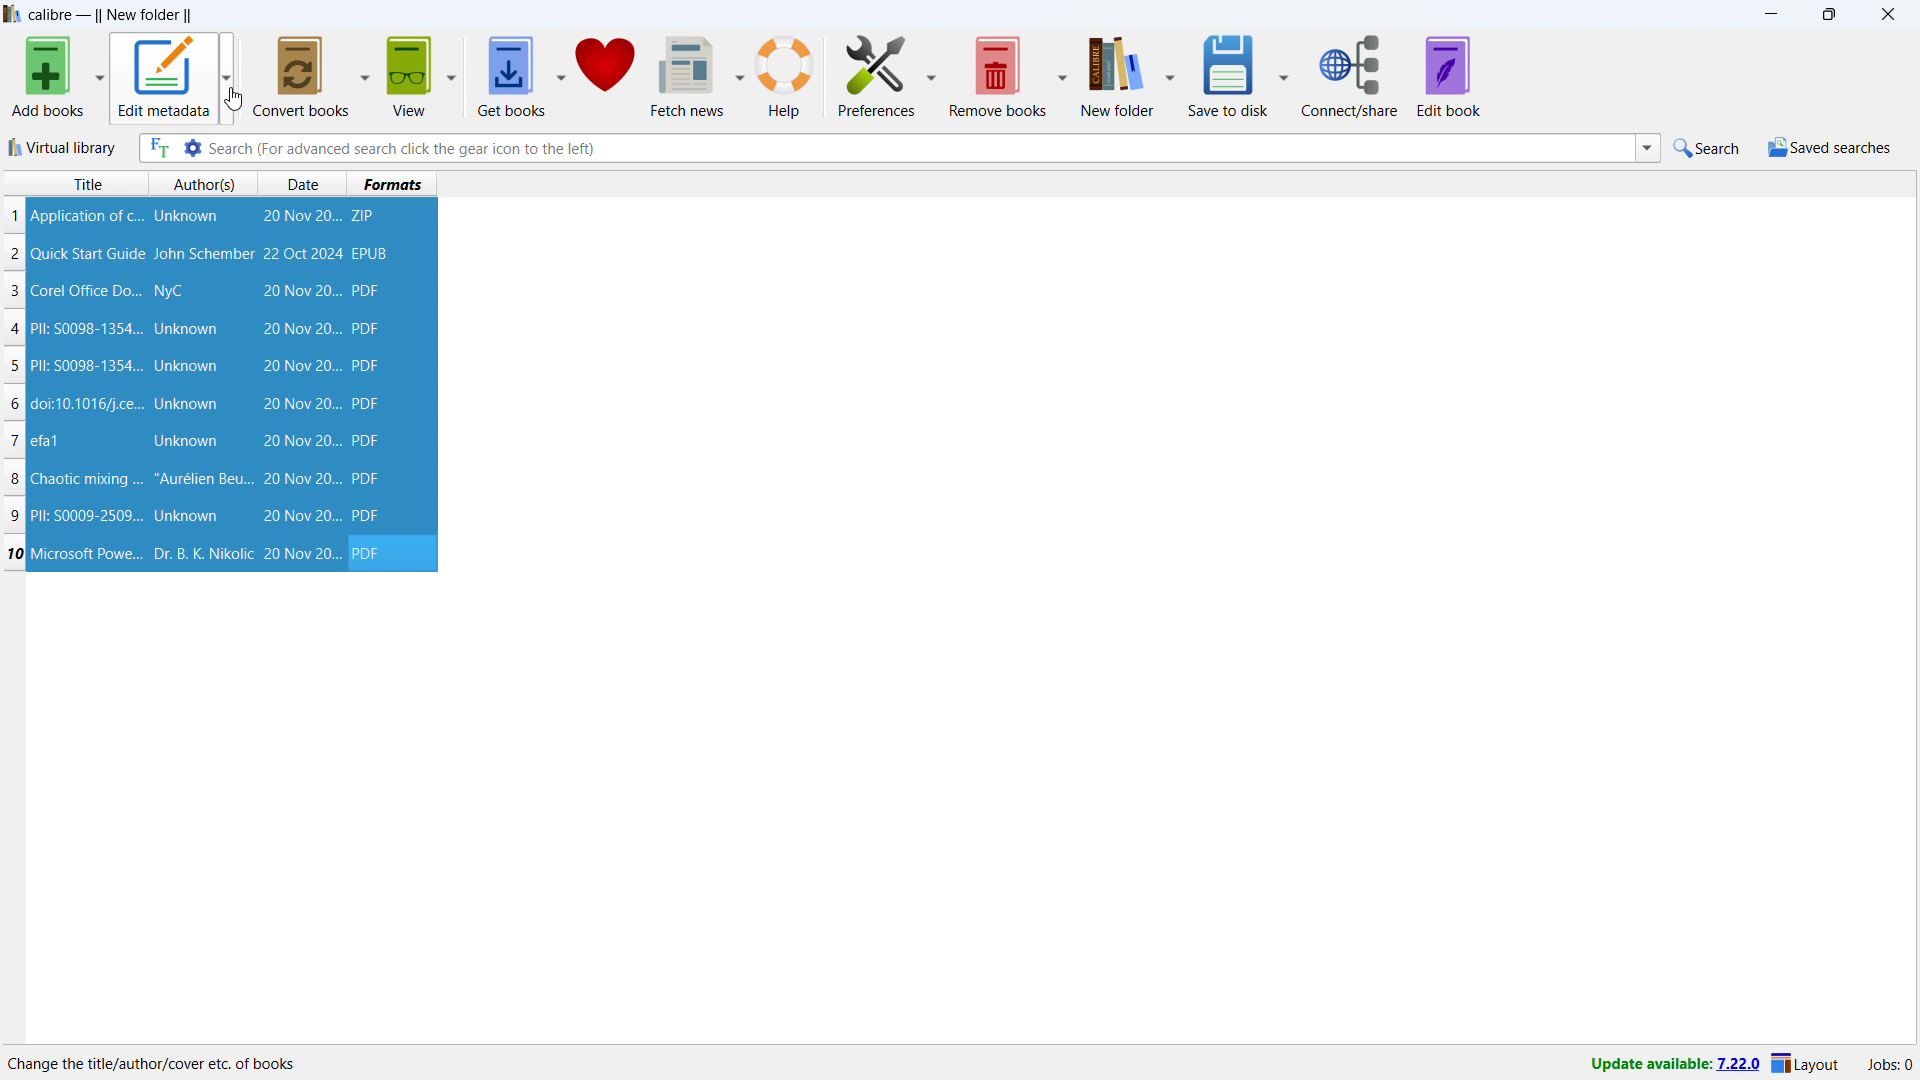 The image size is (1920, 1080). Describe the element at coordinates (87, 552) in the screenshot. I see `Microsoft Powe...` at that location.